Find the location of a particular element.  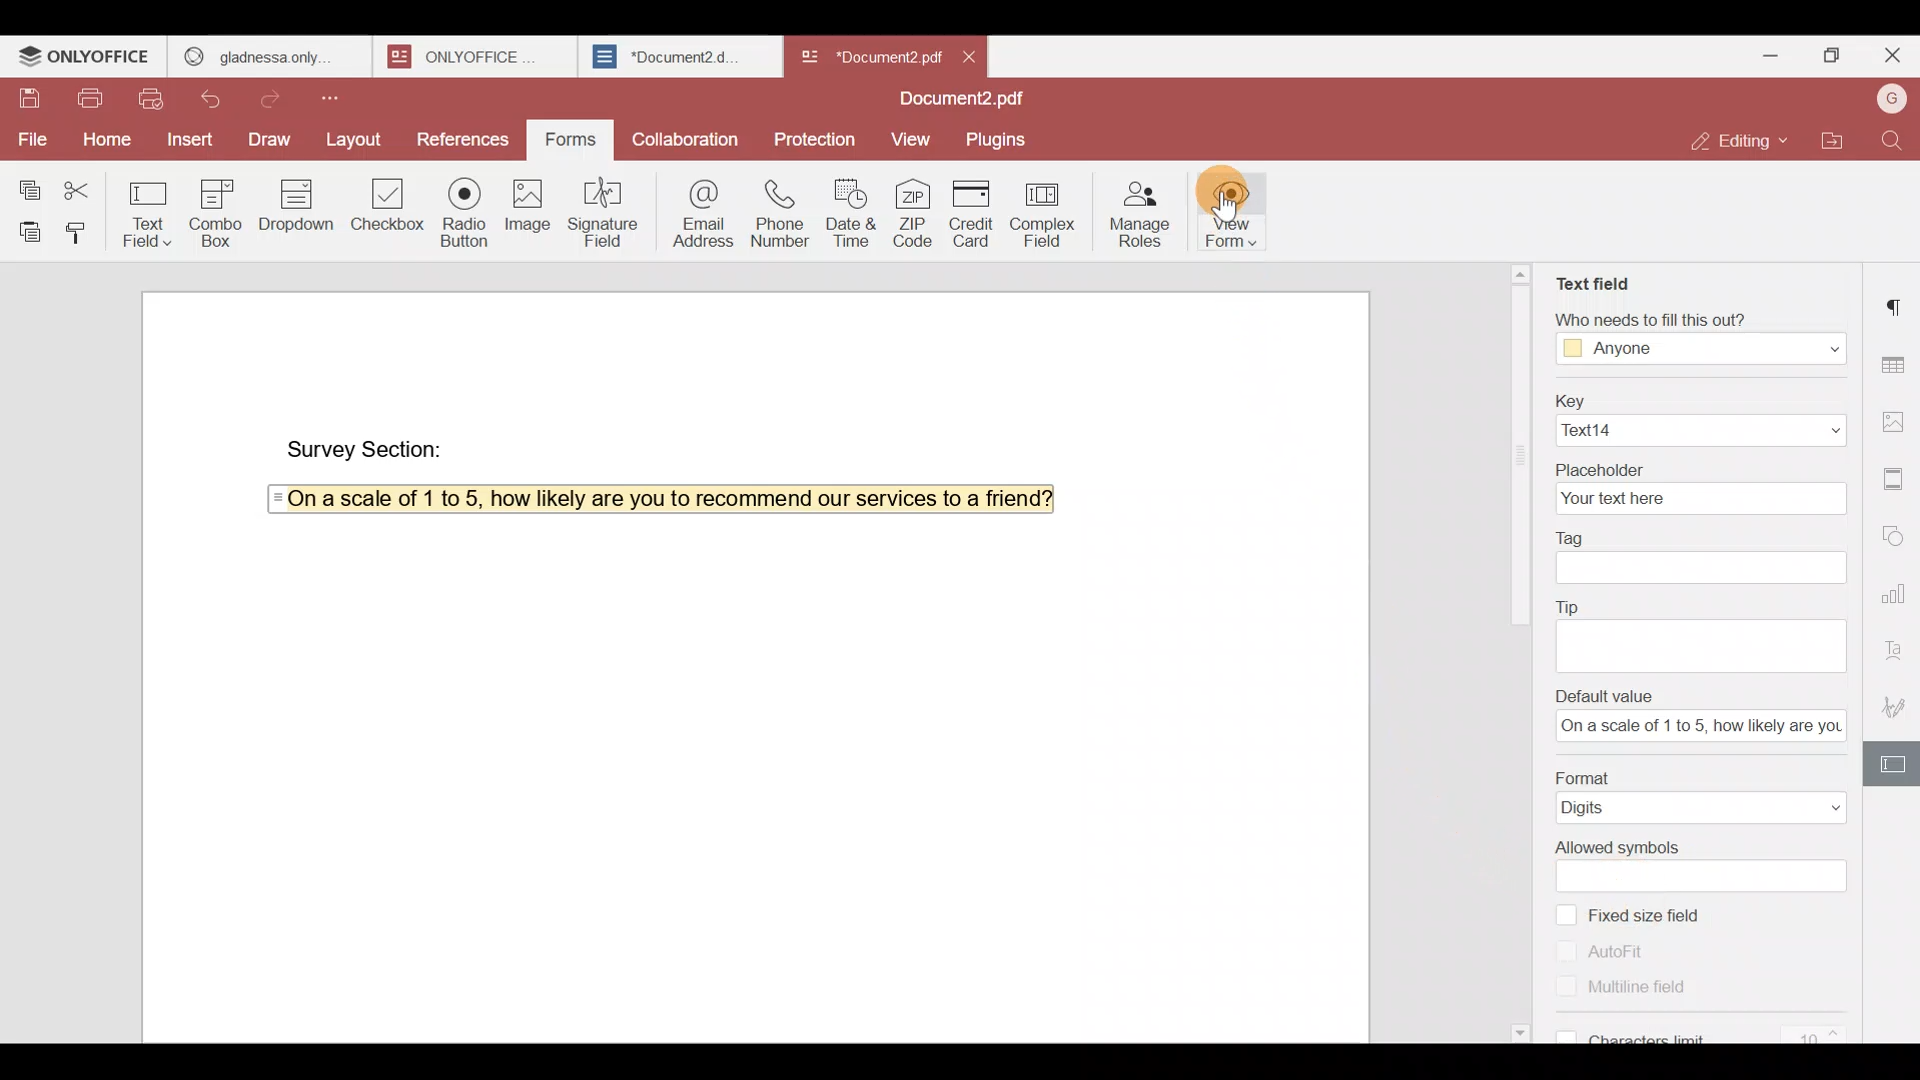

Save is located at coordinates (20, 91).